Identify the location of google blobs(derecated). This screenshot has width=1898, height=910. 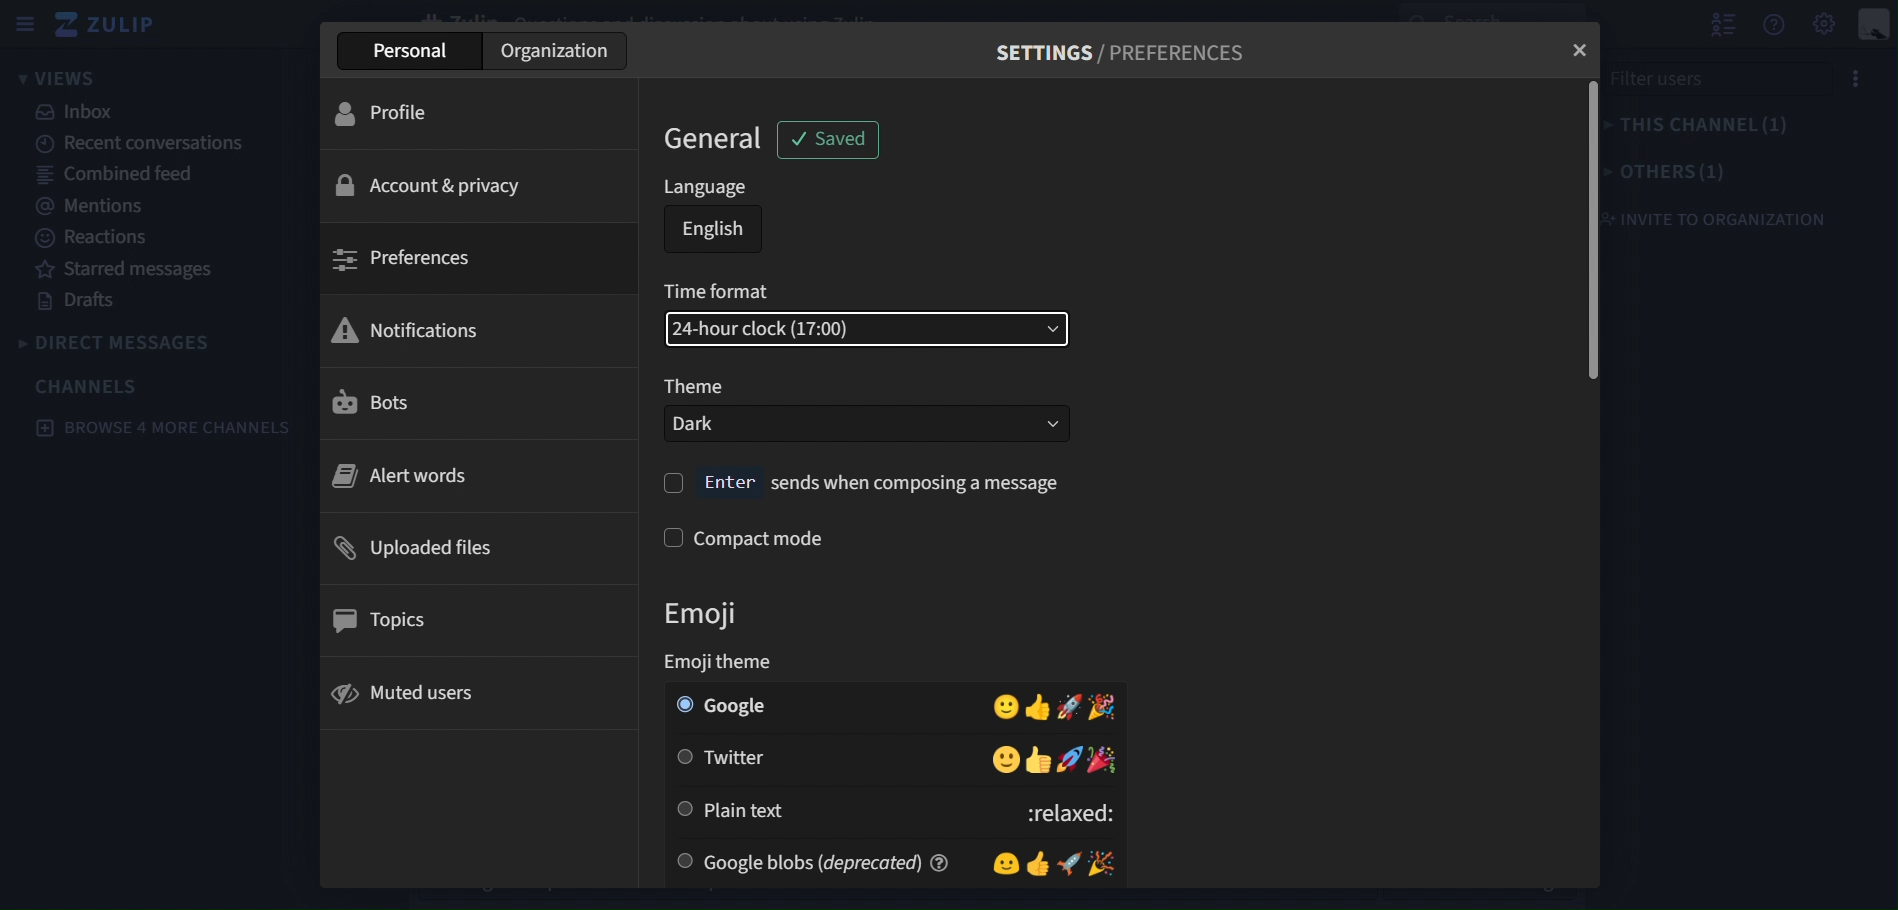
(798, 862).